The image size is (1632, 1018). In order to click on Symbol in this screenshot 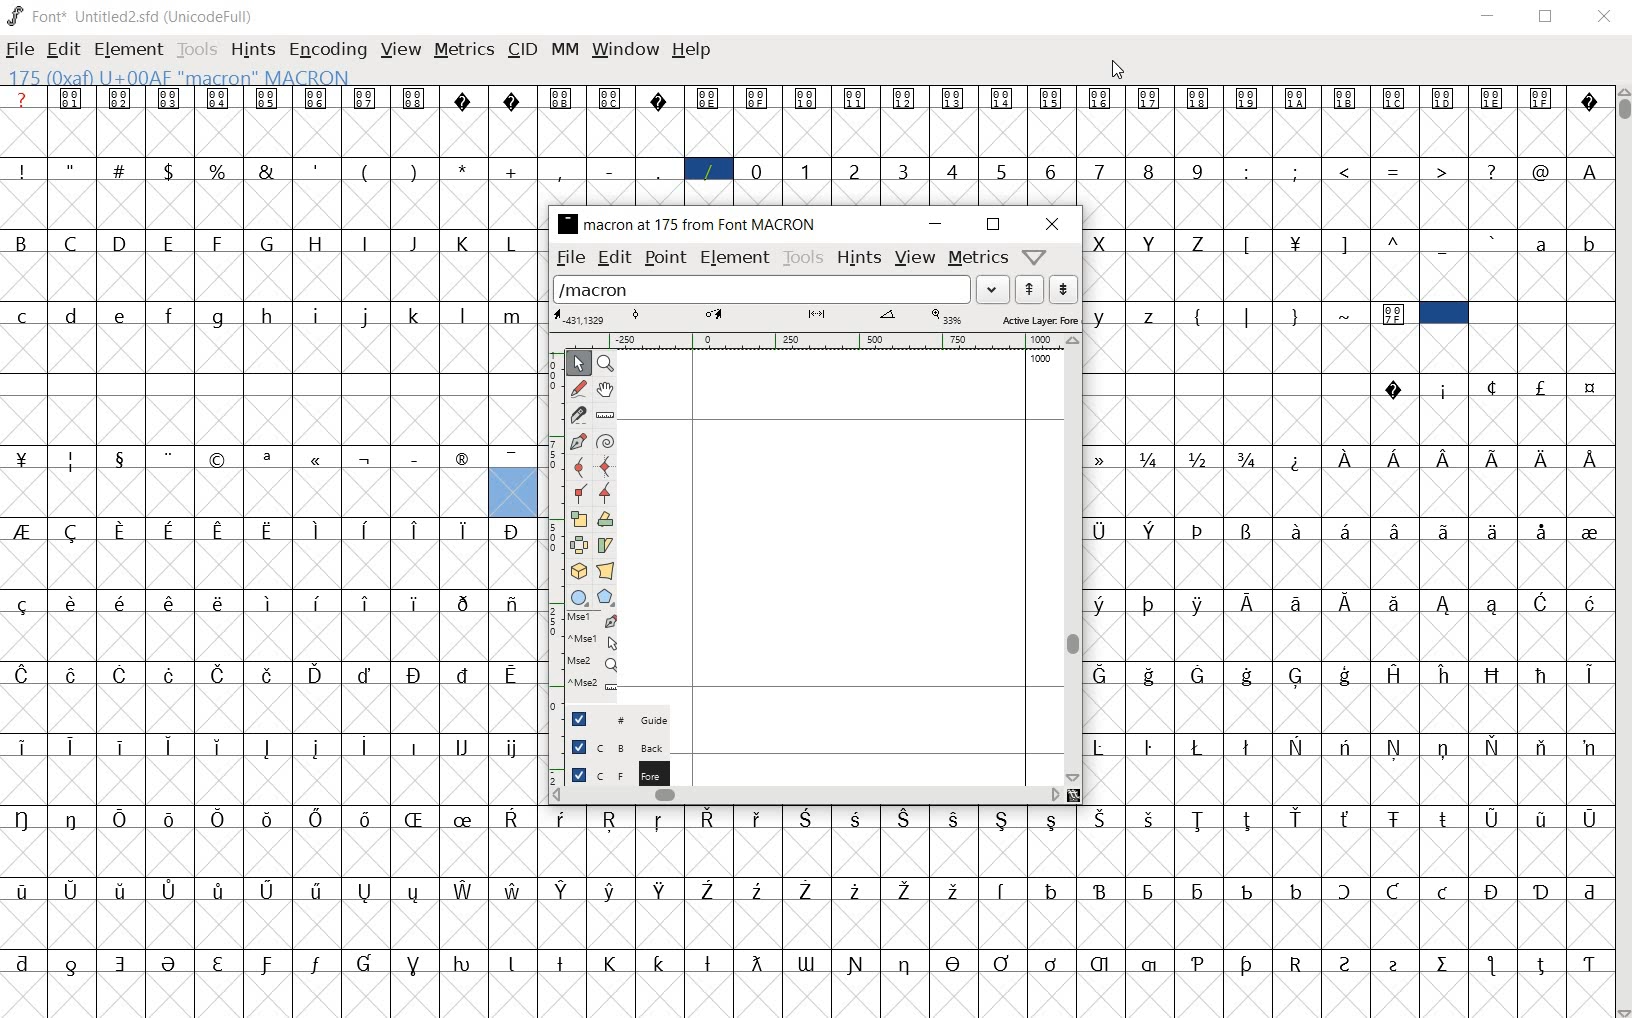, I will do `click(75, 819)`.